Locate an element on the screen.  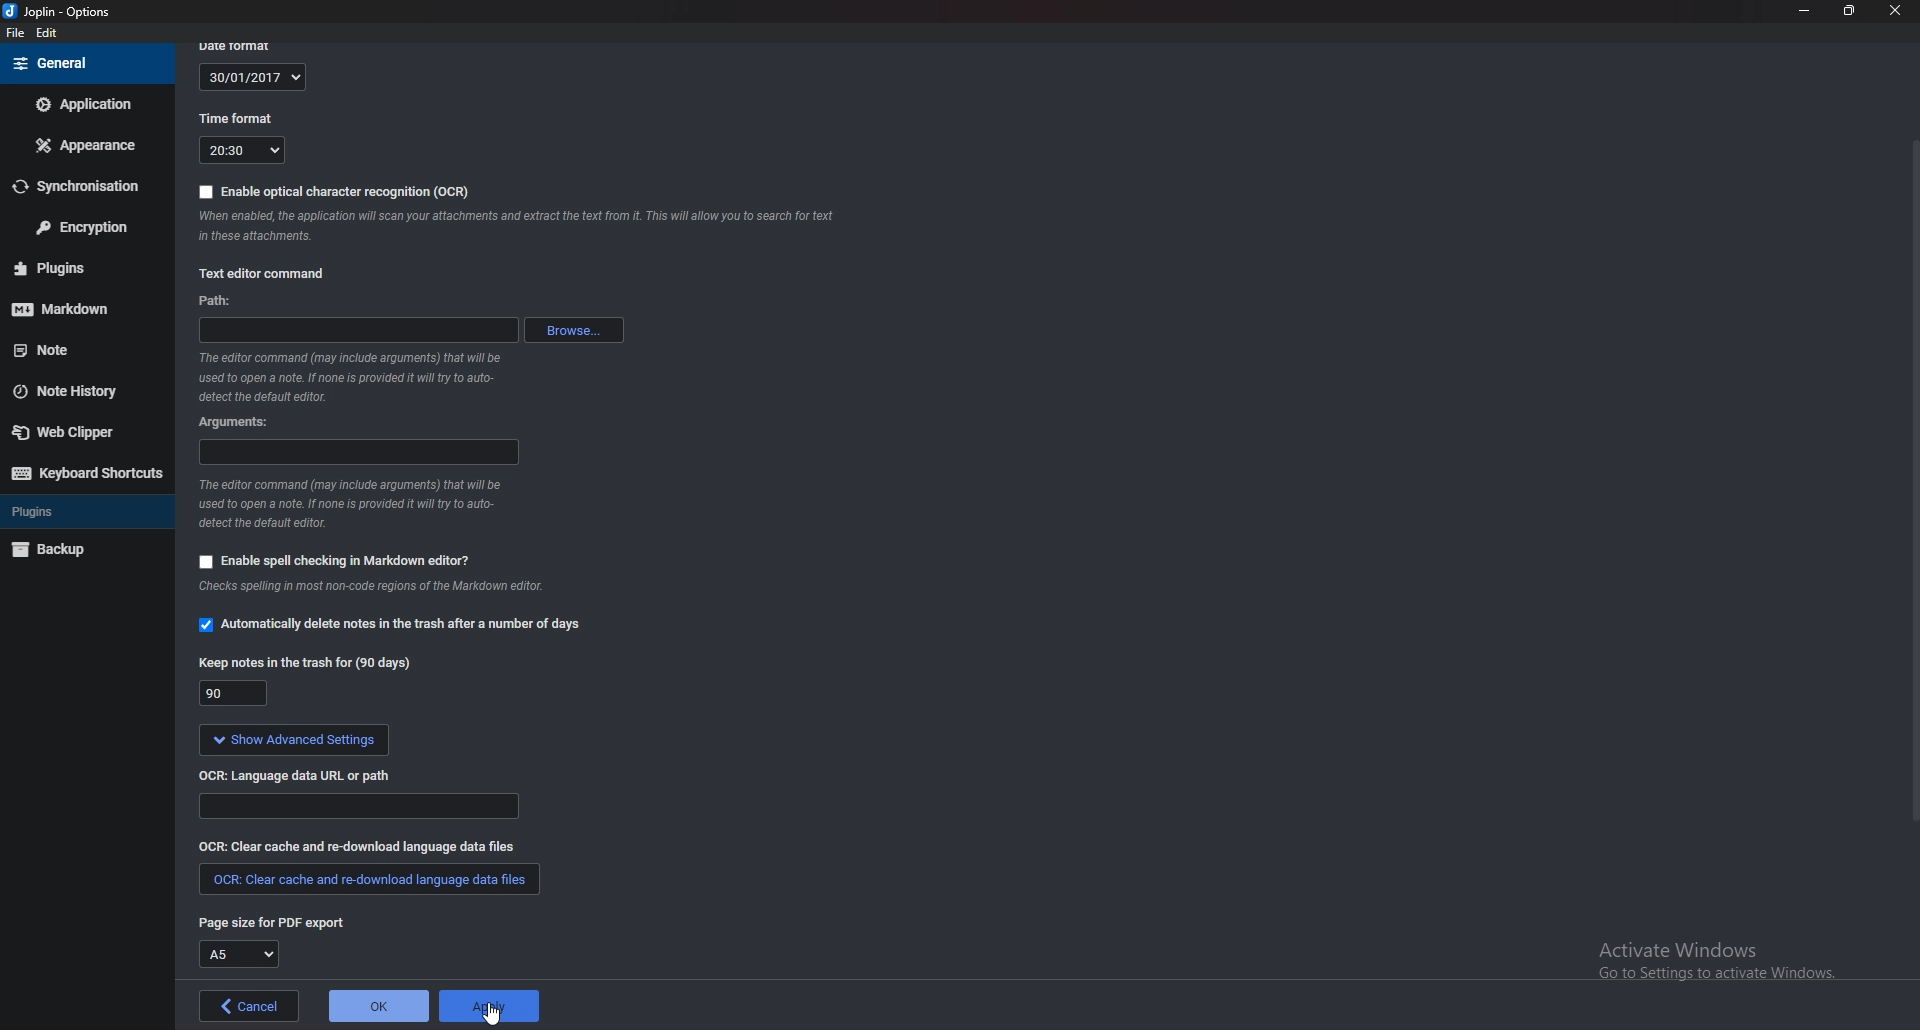
close is located at coordinates (1892, 10).